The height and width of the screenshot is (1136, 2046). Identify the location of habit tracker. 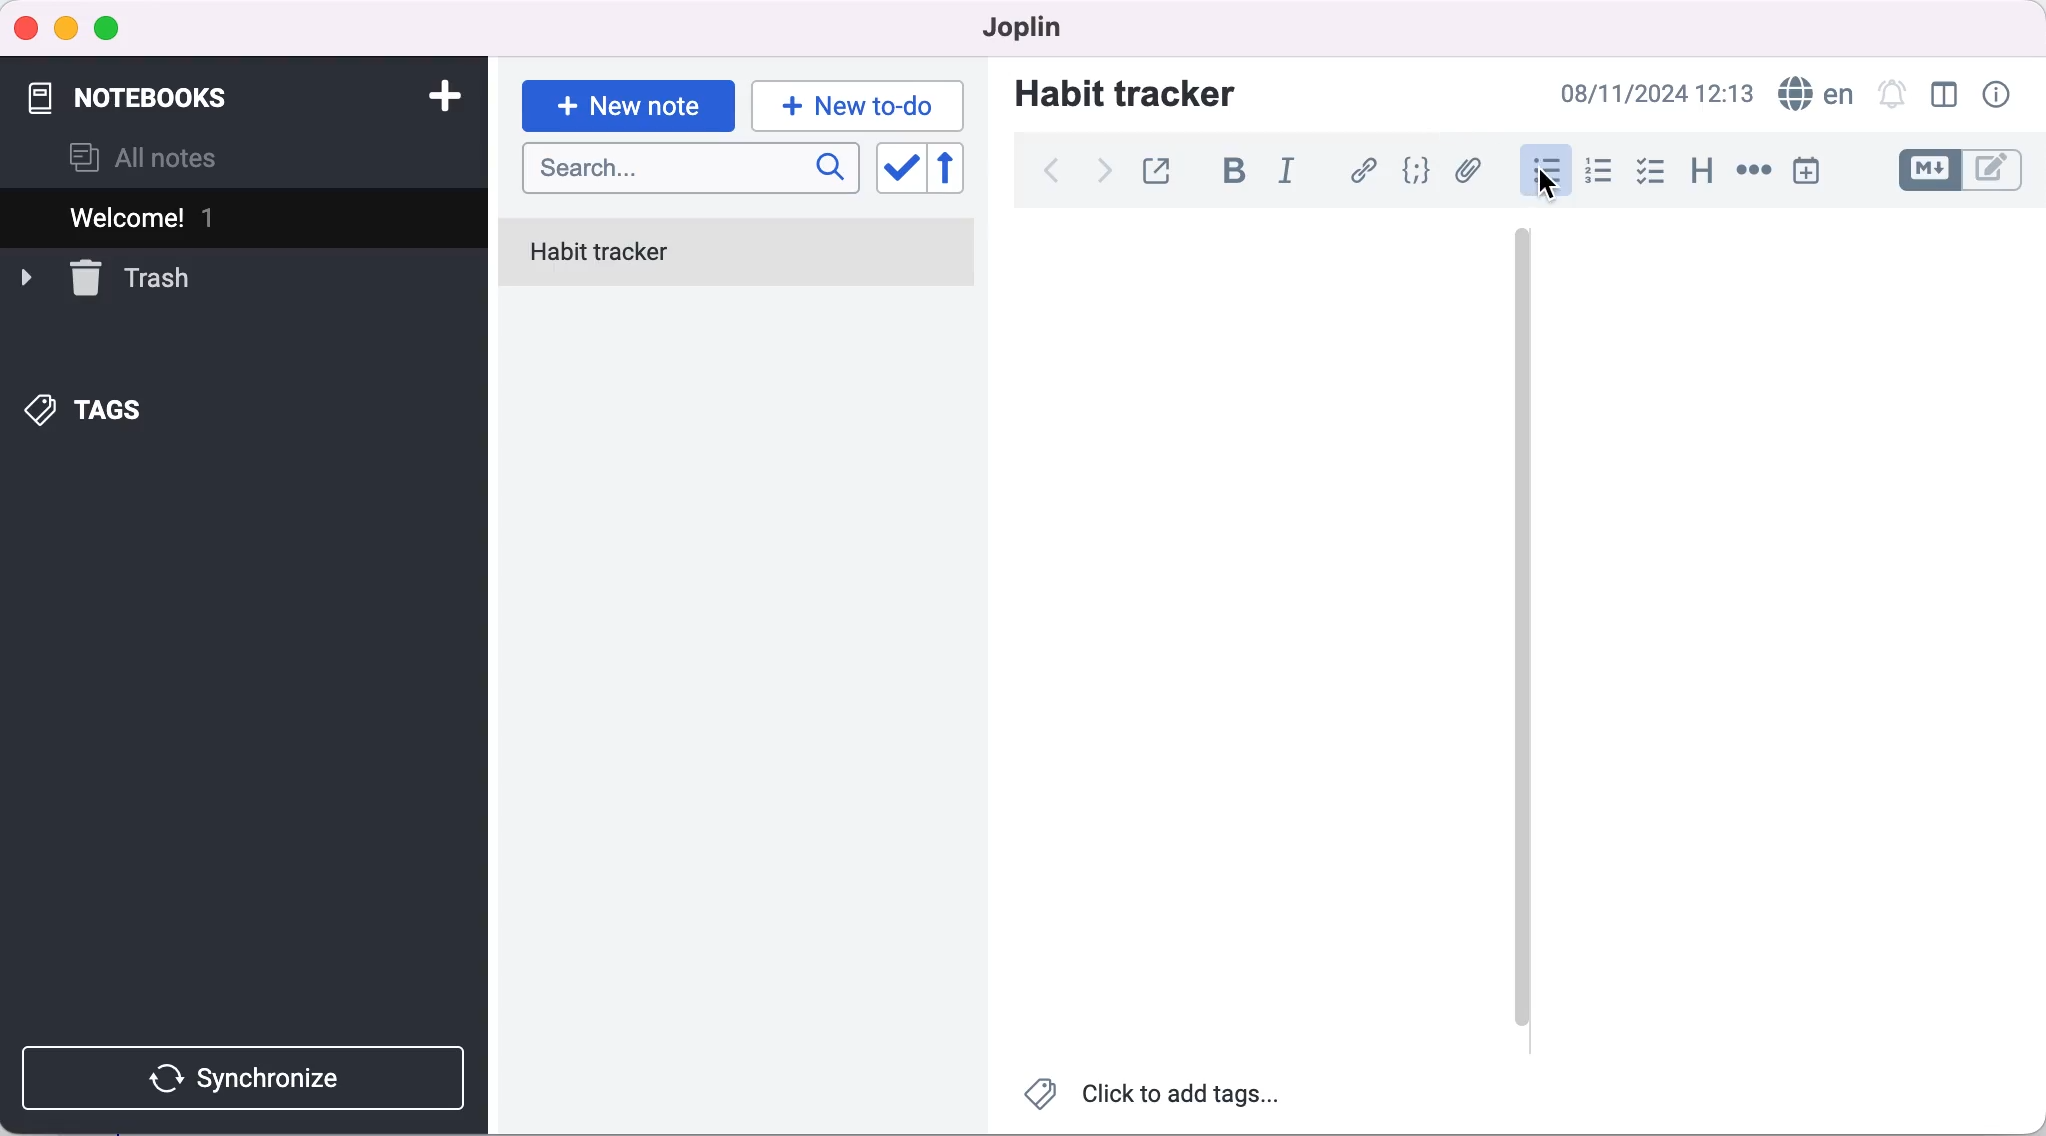
(737, 255).